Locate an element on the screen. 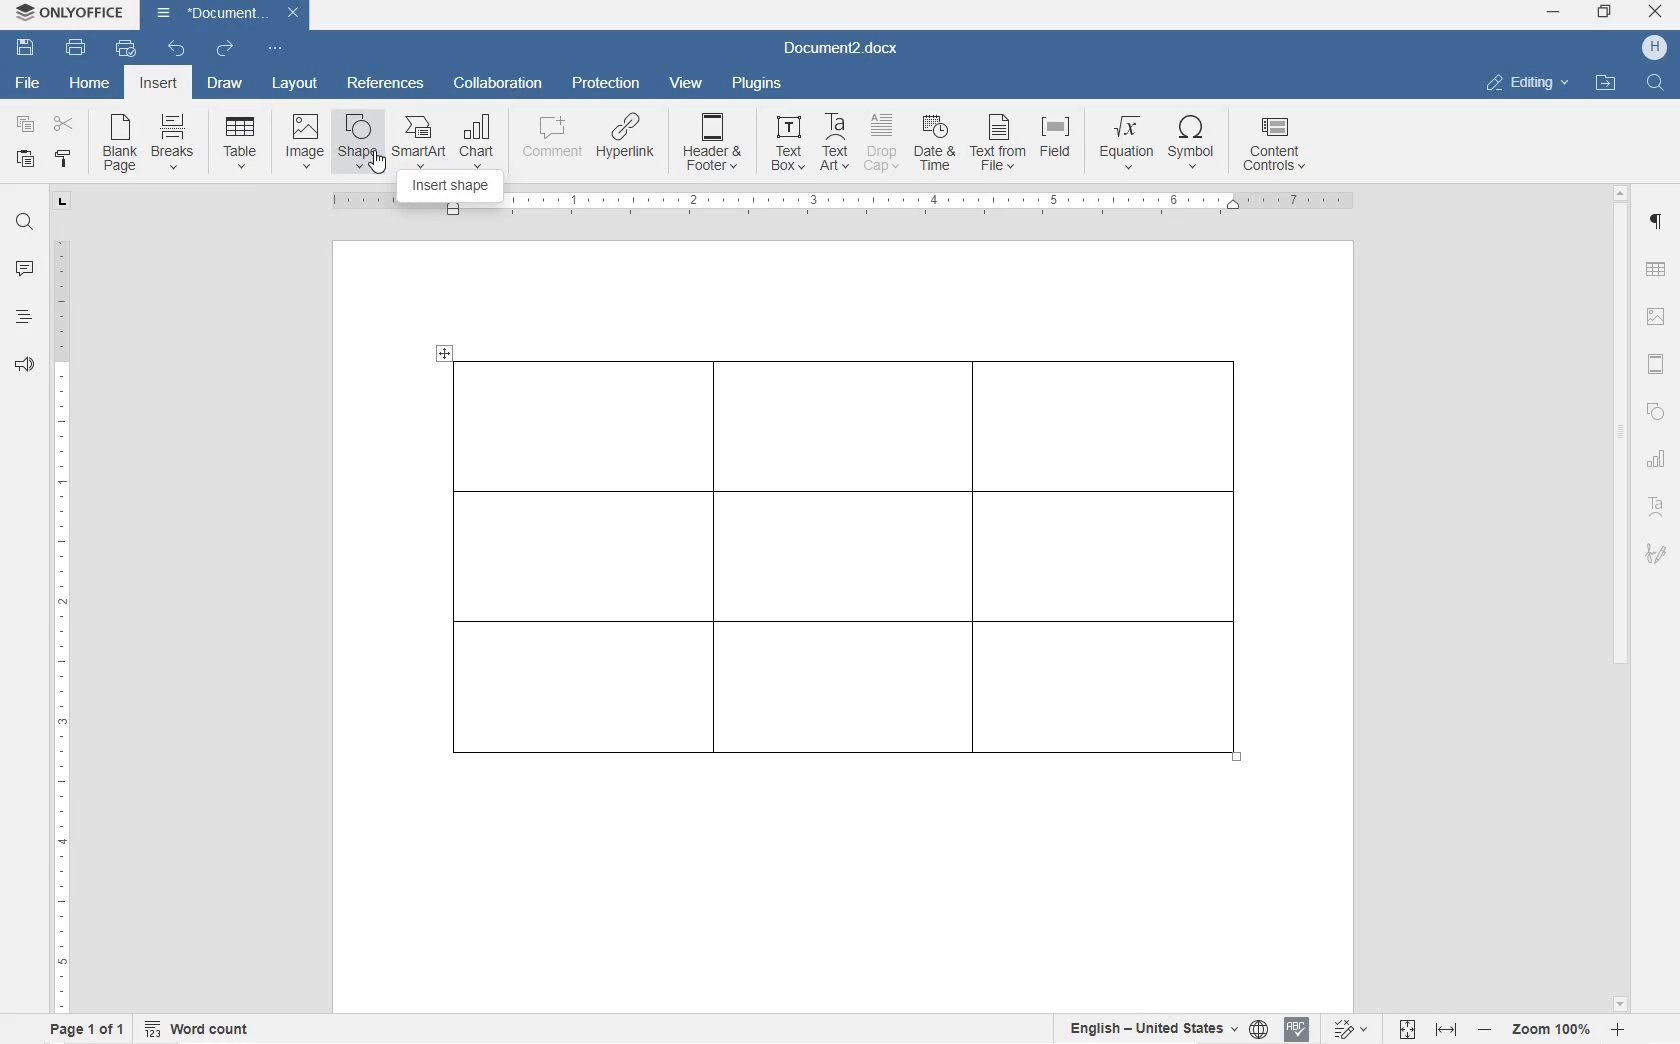  paragraph settings is located at coordinates (1657, 222).